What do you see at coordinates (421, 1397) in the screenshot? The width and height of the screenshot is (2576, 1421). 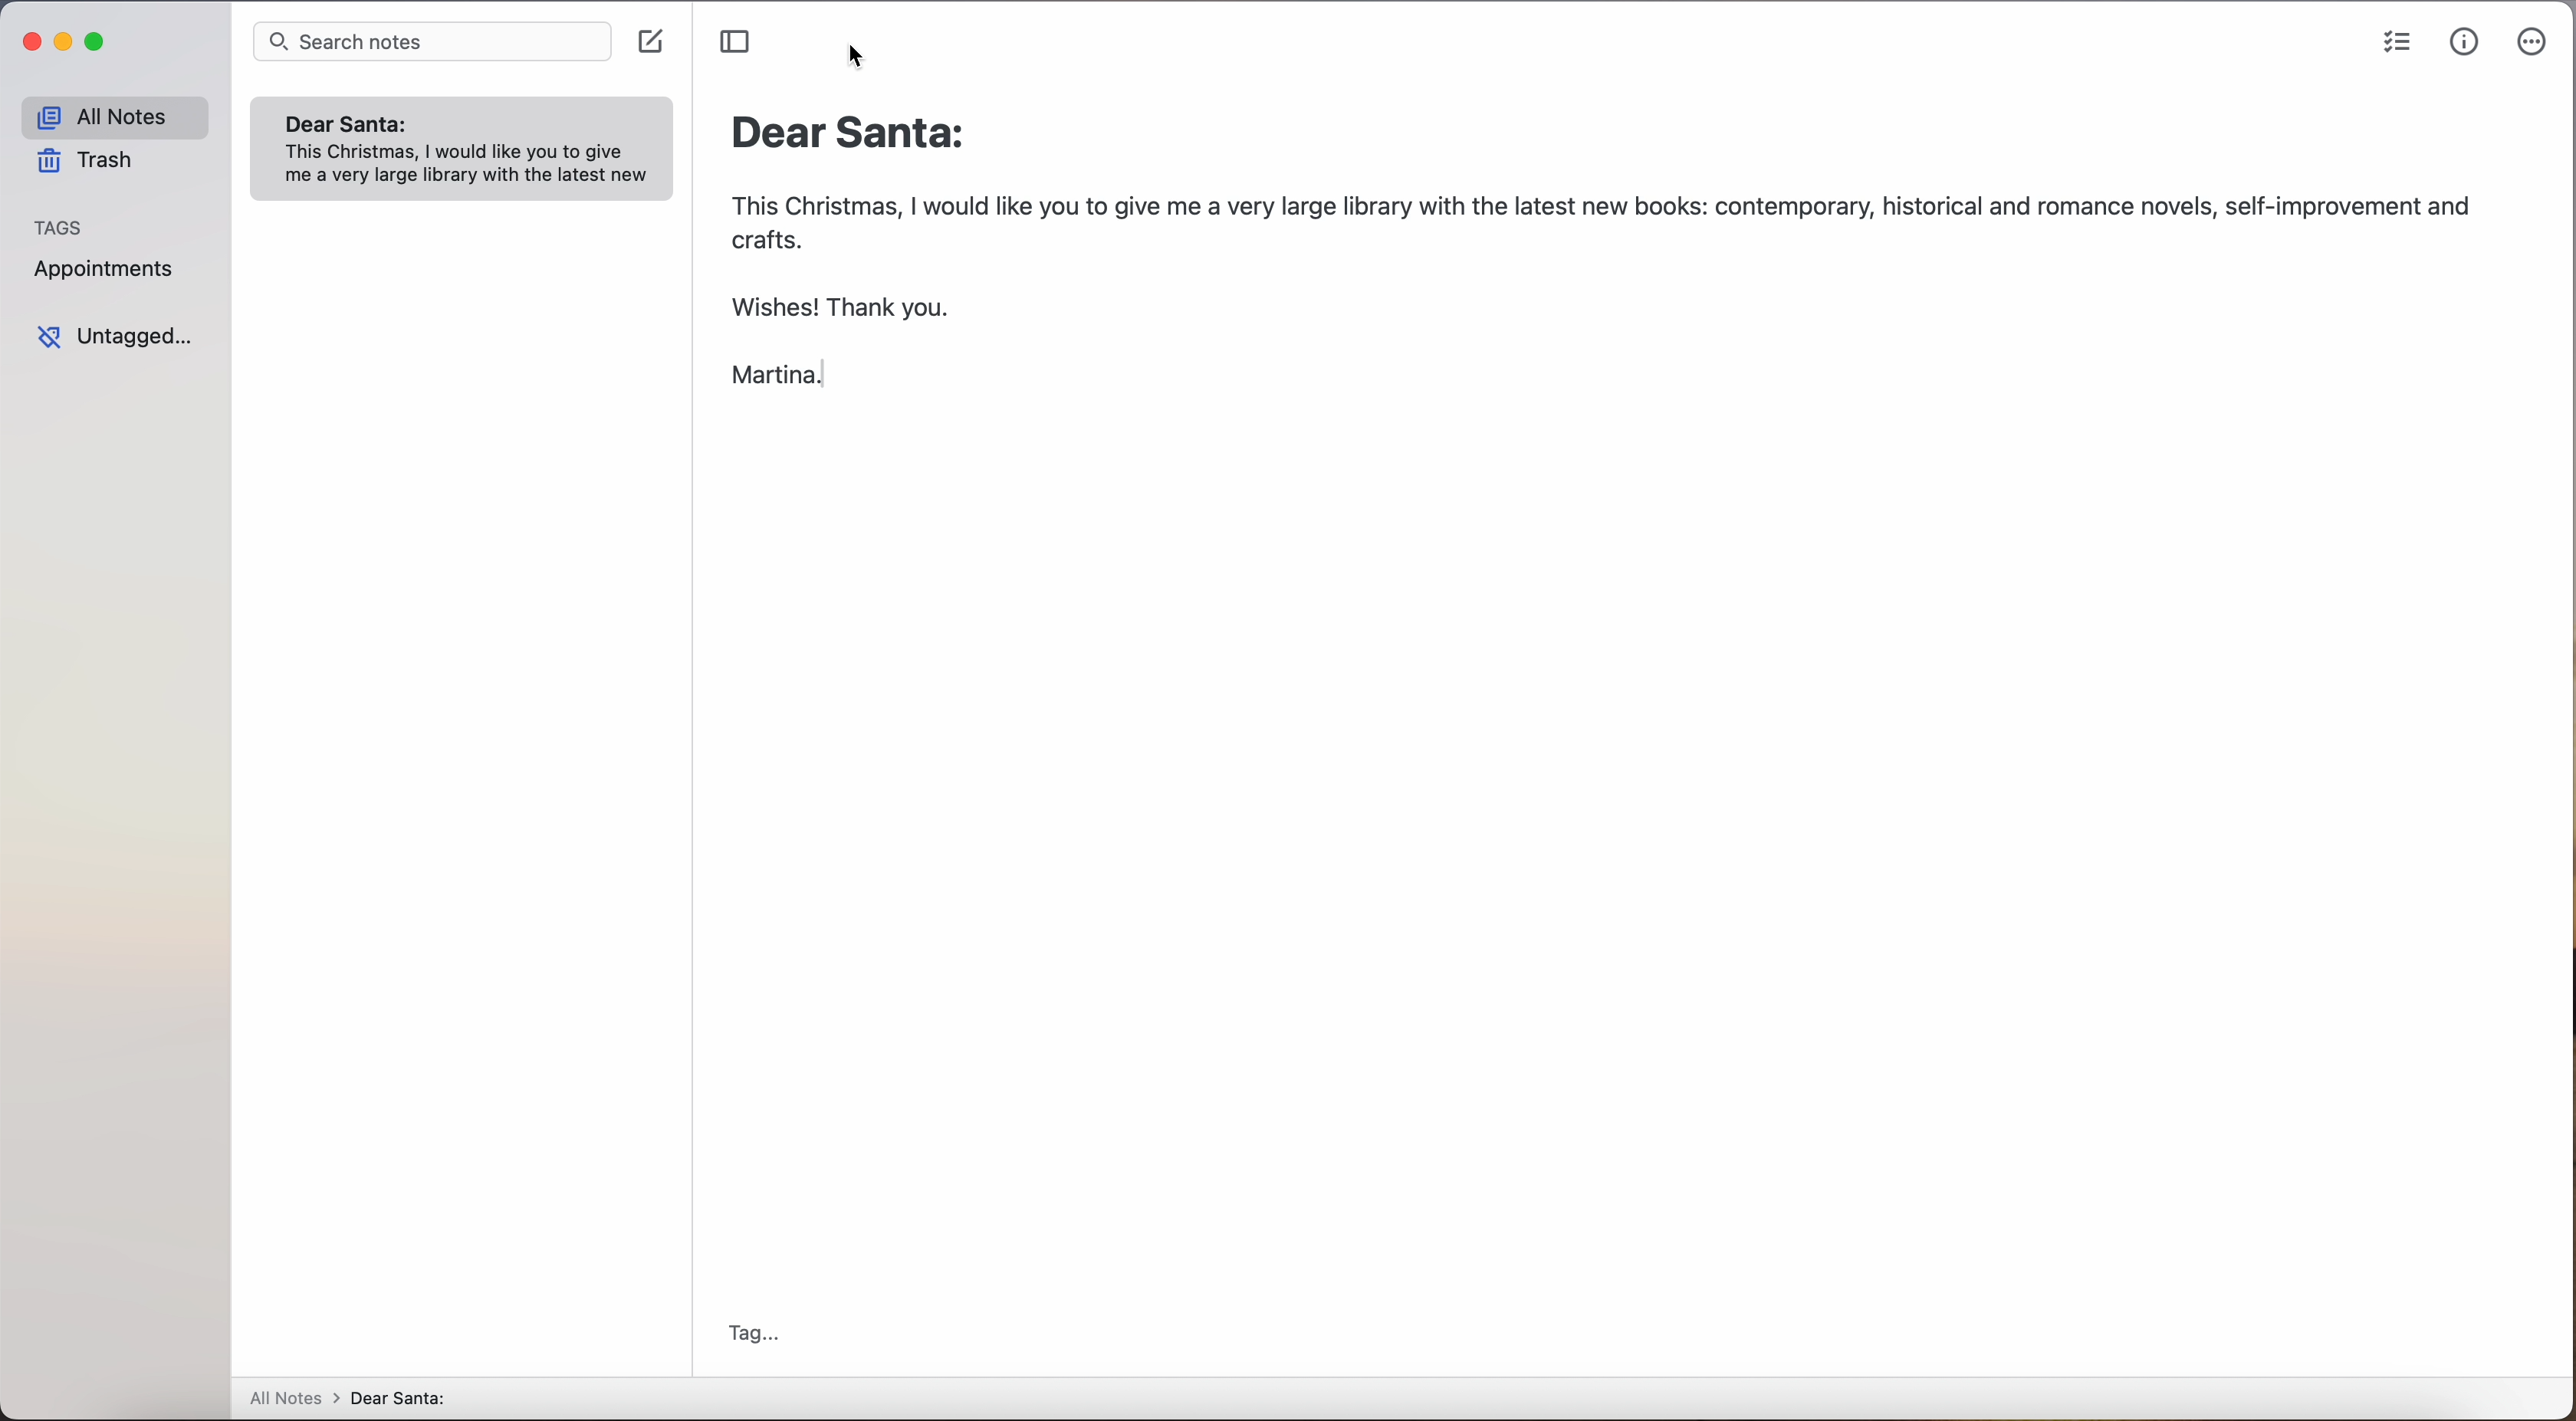 I see `dear santa` at bounding box center [421, 1397].